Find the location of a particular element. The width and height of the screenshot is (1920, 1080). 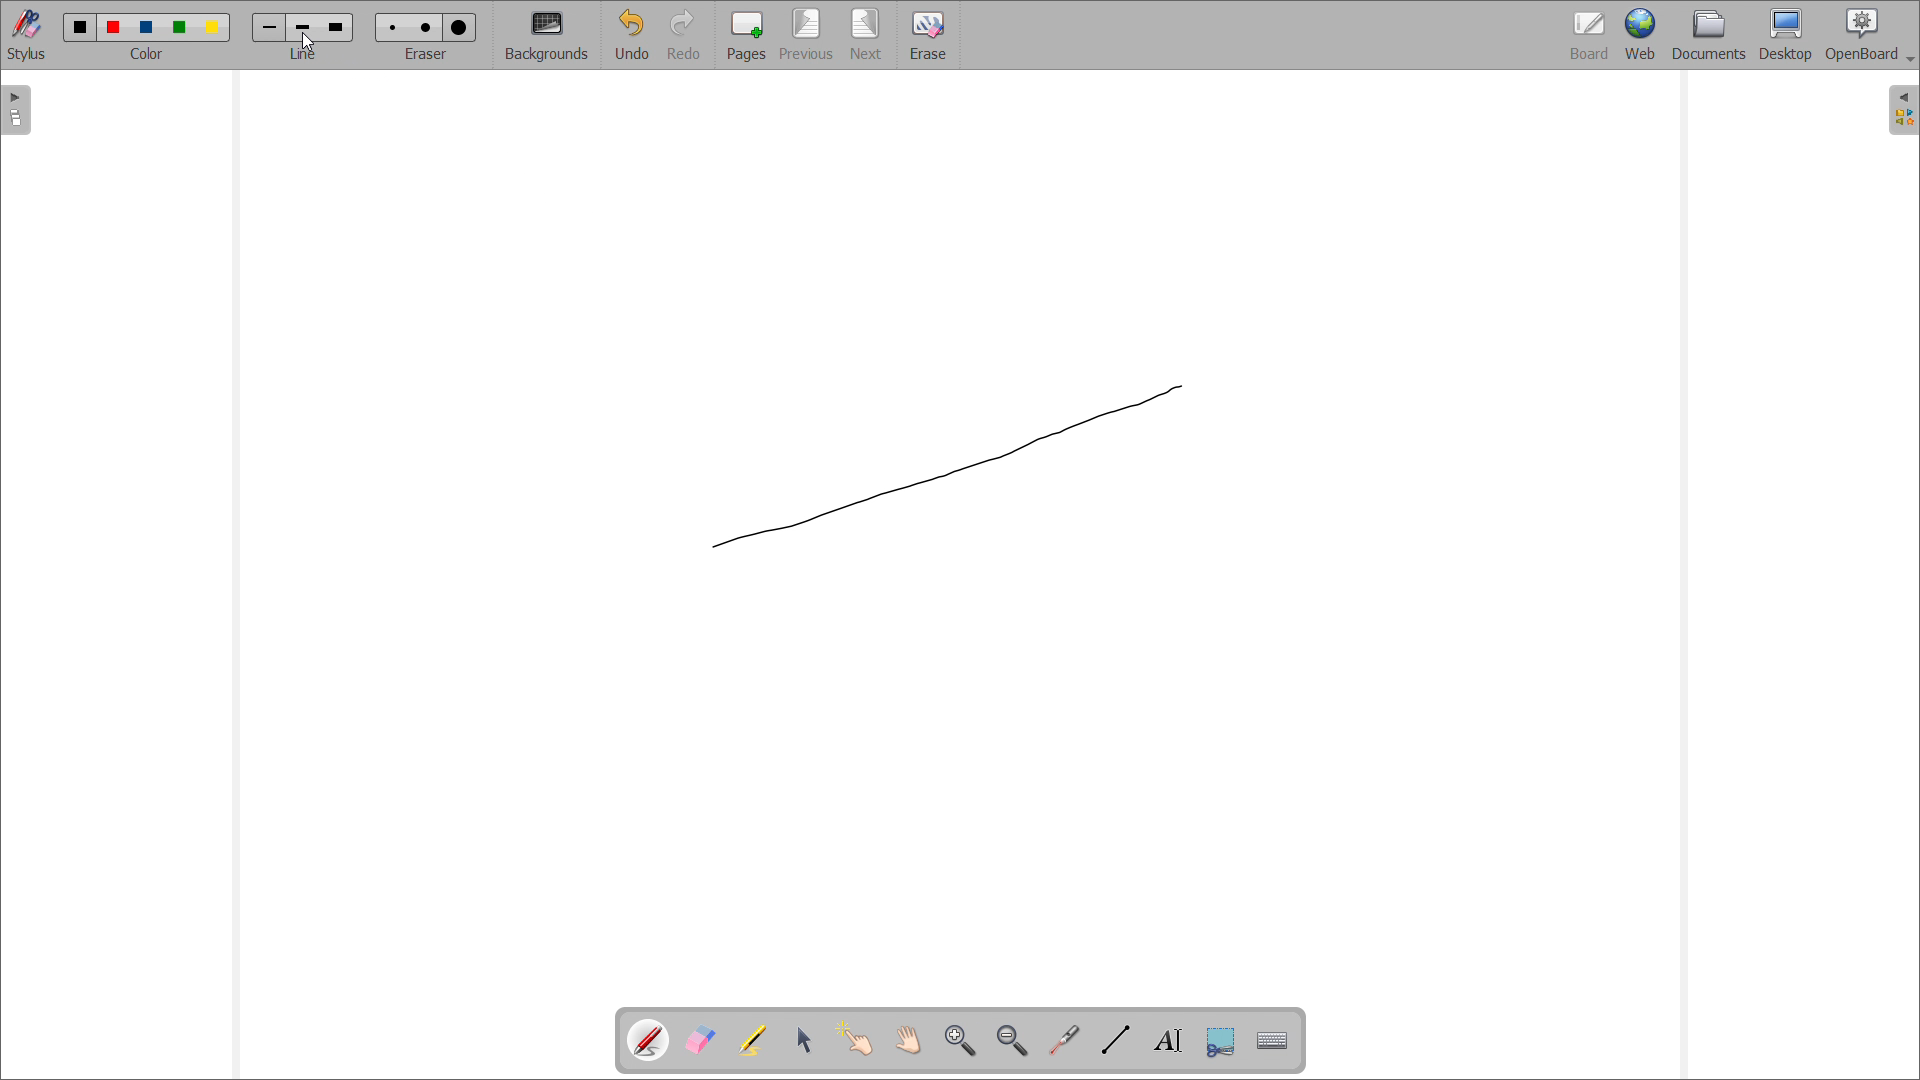

Eraser size is located at coordinates (394, 27).